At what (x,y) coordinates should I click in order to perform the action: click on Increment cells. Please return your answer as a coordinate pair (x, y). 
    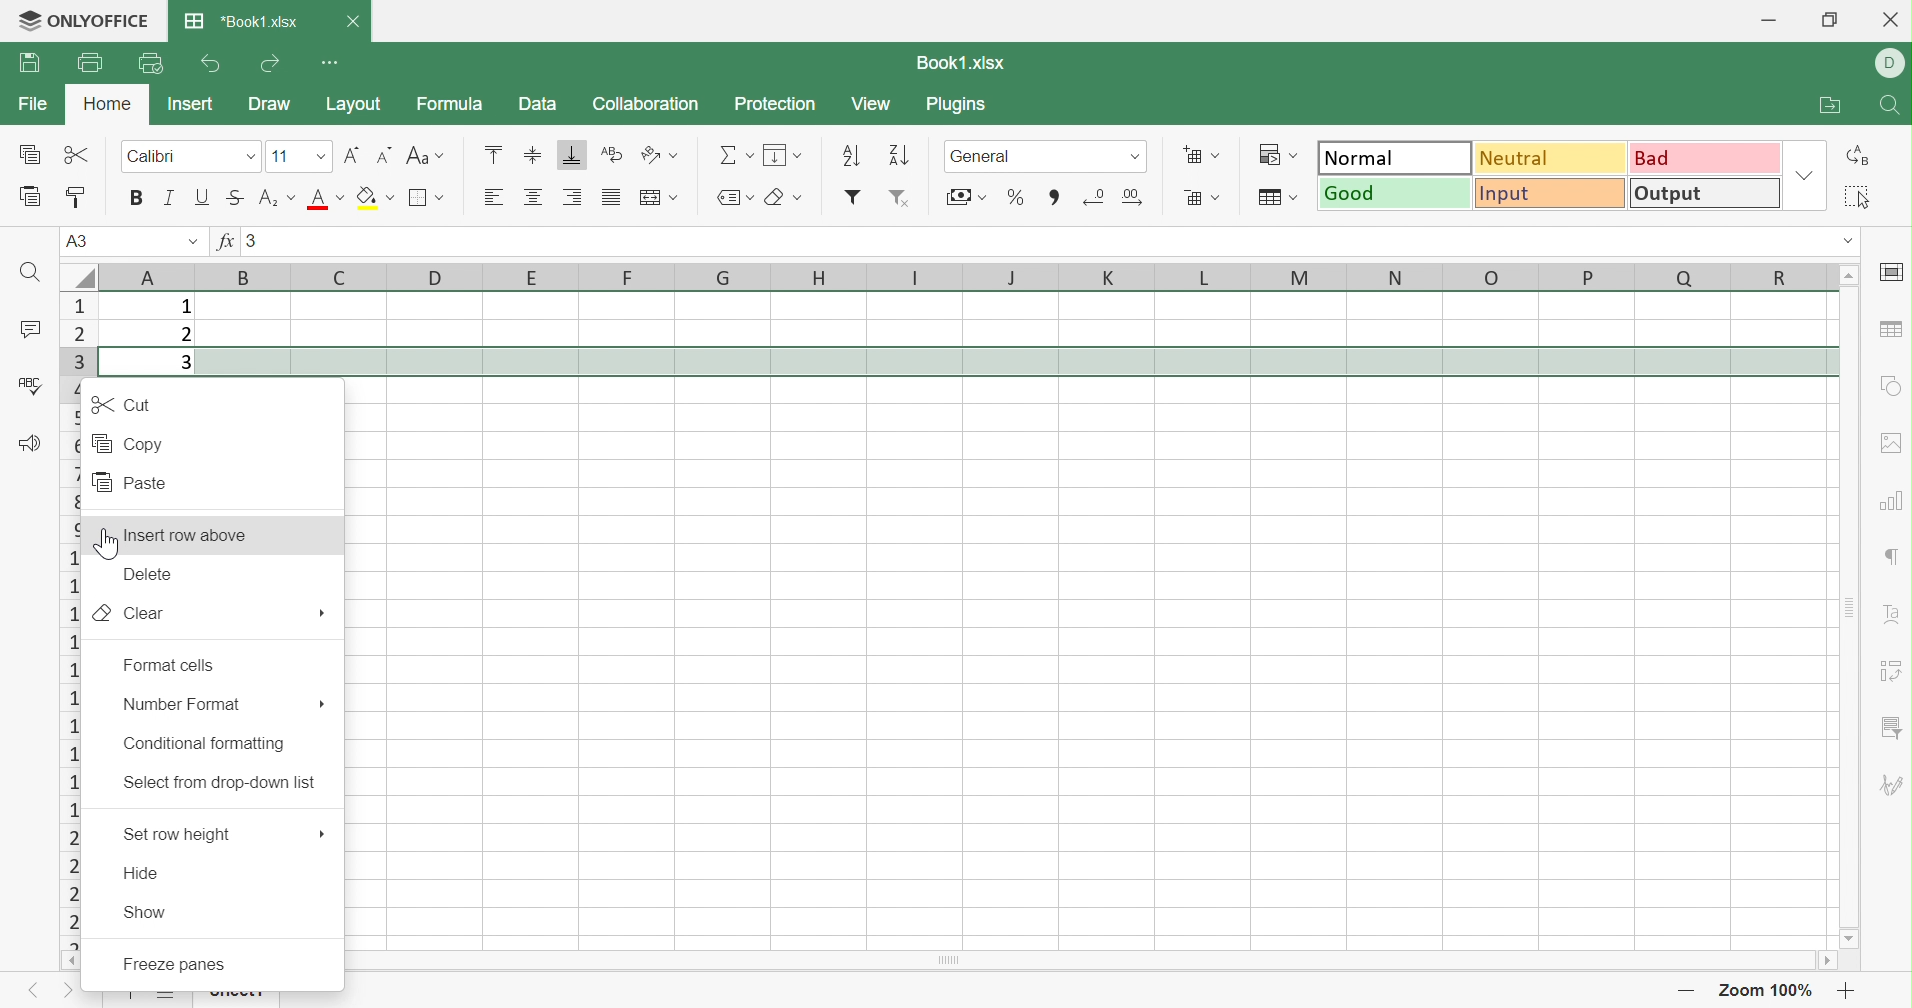
    Looking at the image, I should click on (1132, 196).